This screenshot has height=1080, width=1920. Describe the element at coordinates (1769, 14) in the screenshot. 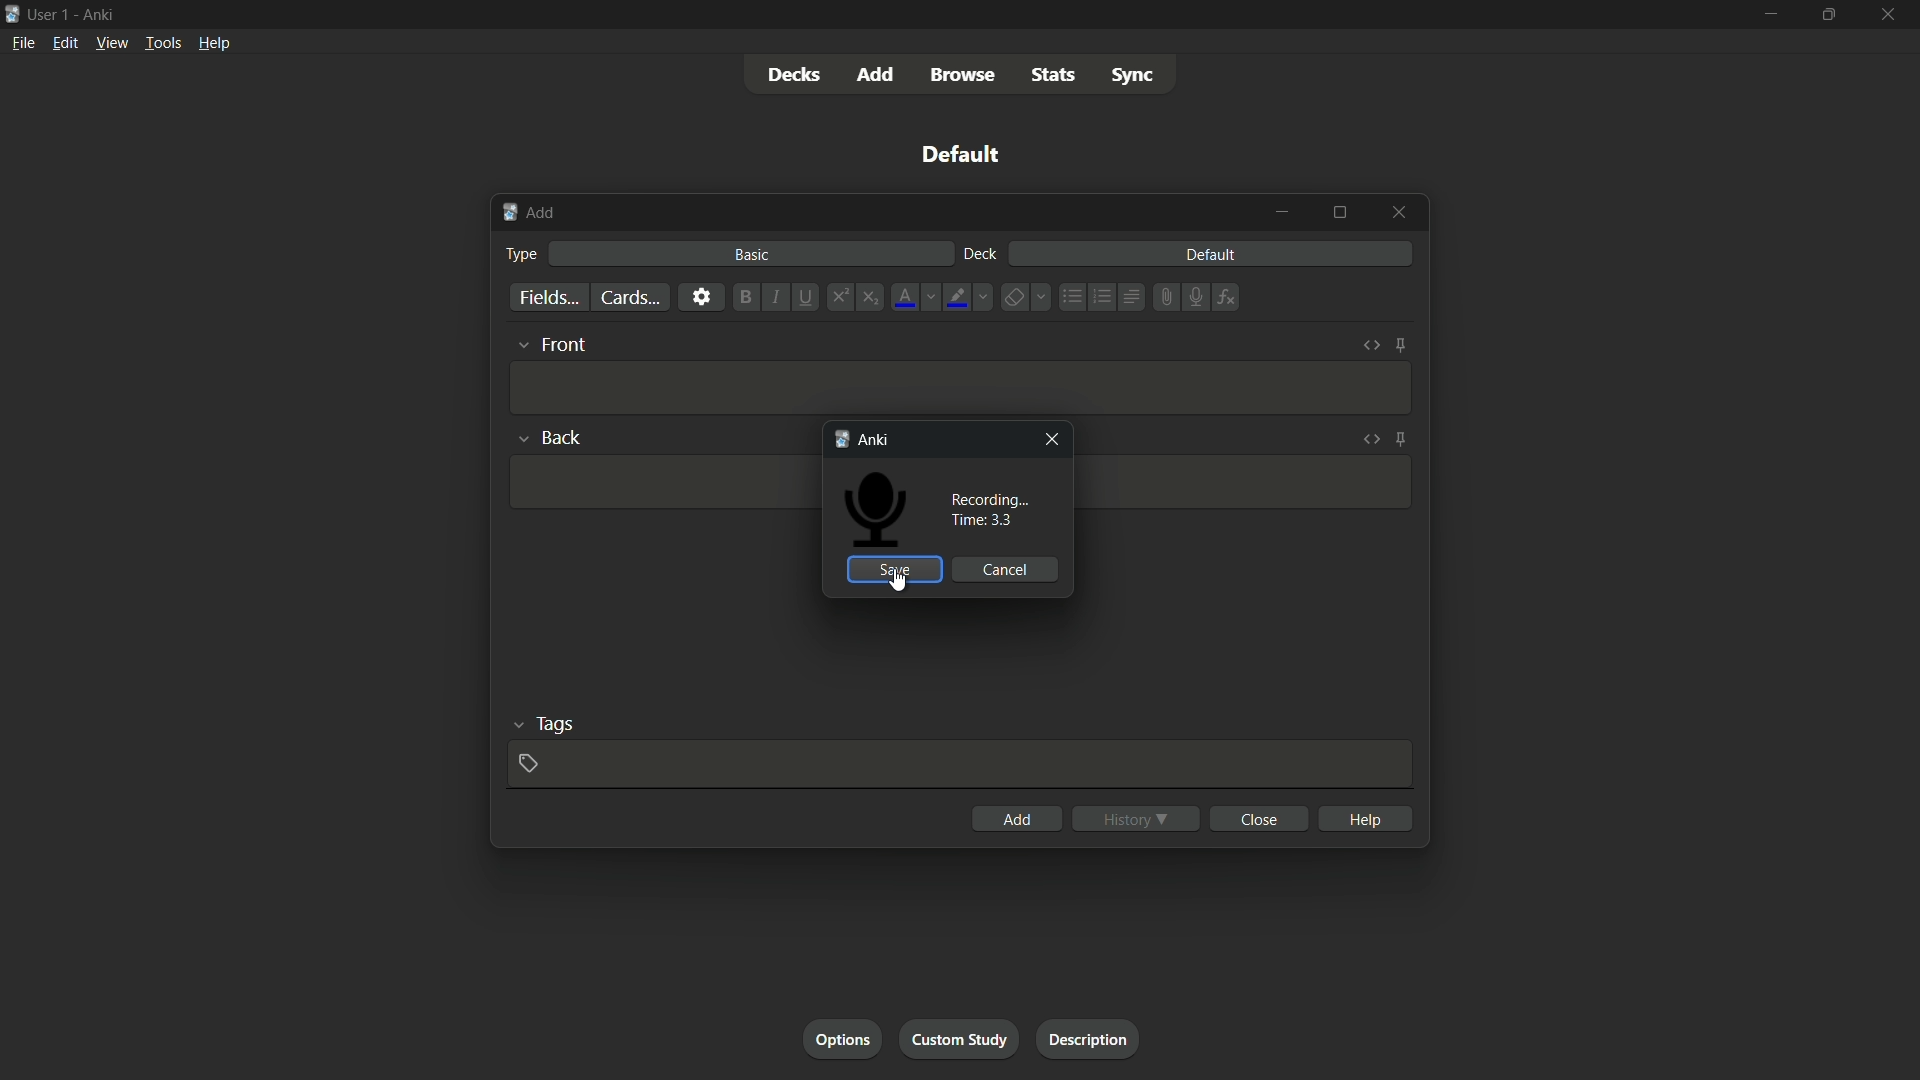

I see `minimize` at that location.